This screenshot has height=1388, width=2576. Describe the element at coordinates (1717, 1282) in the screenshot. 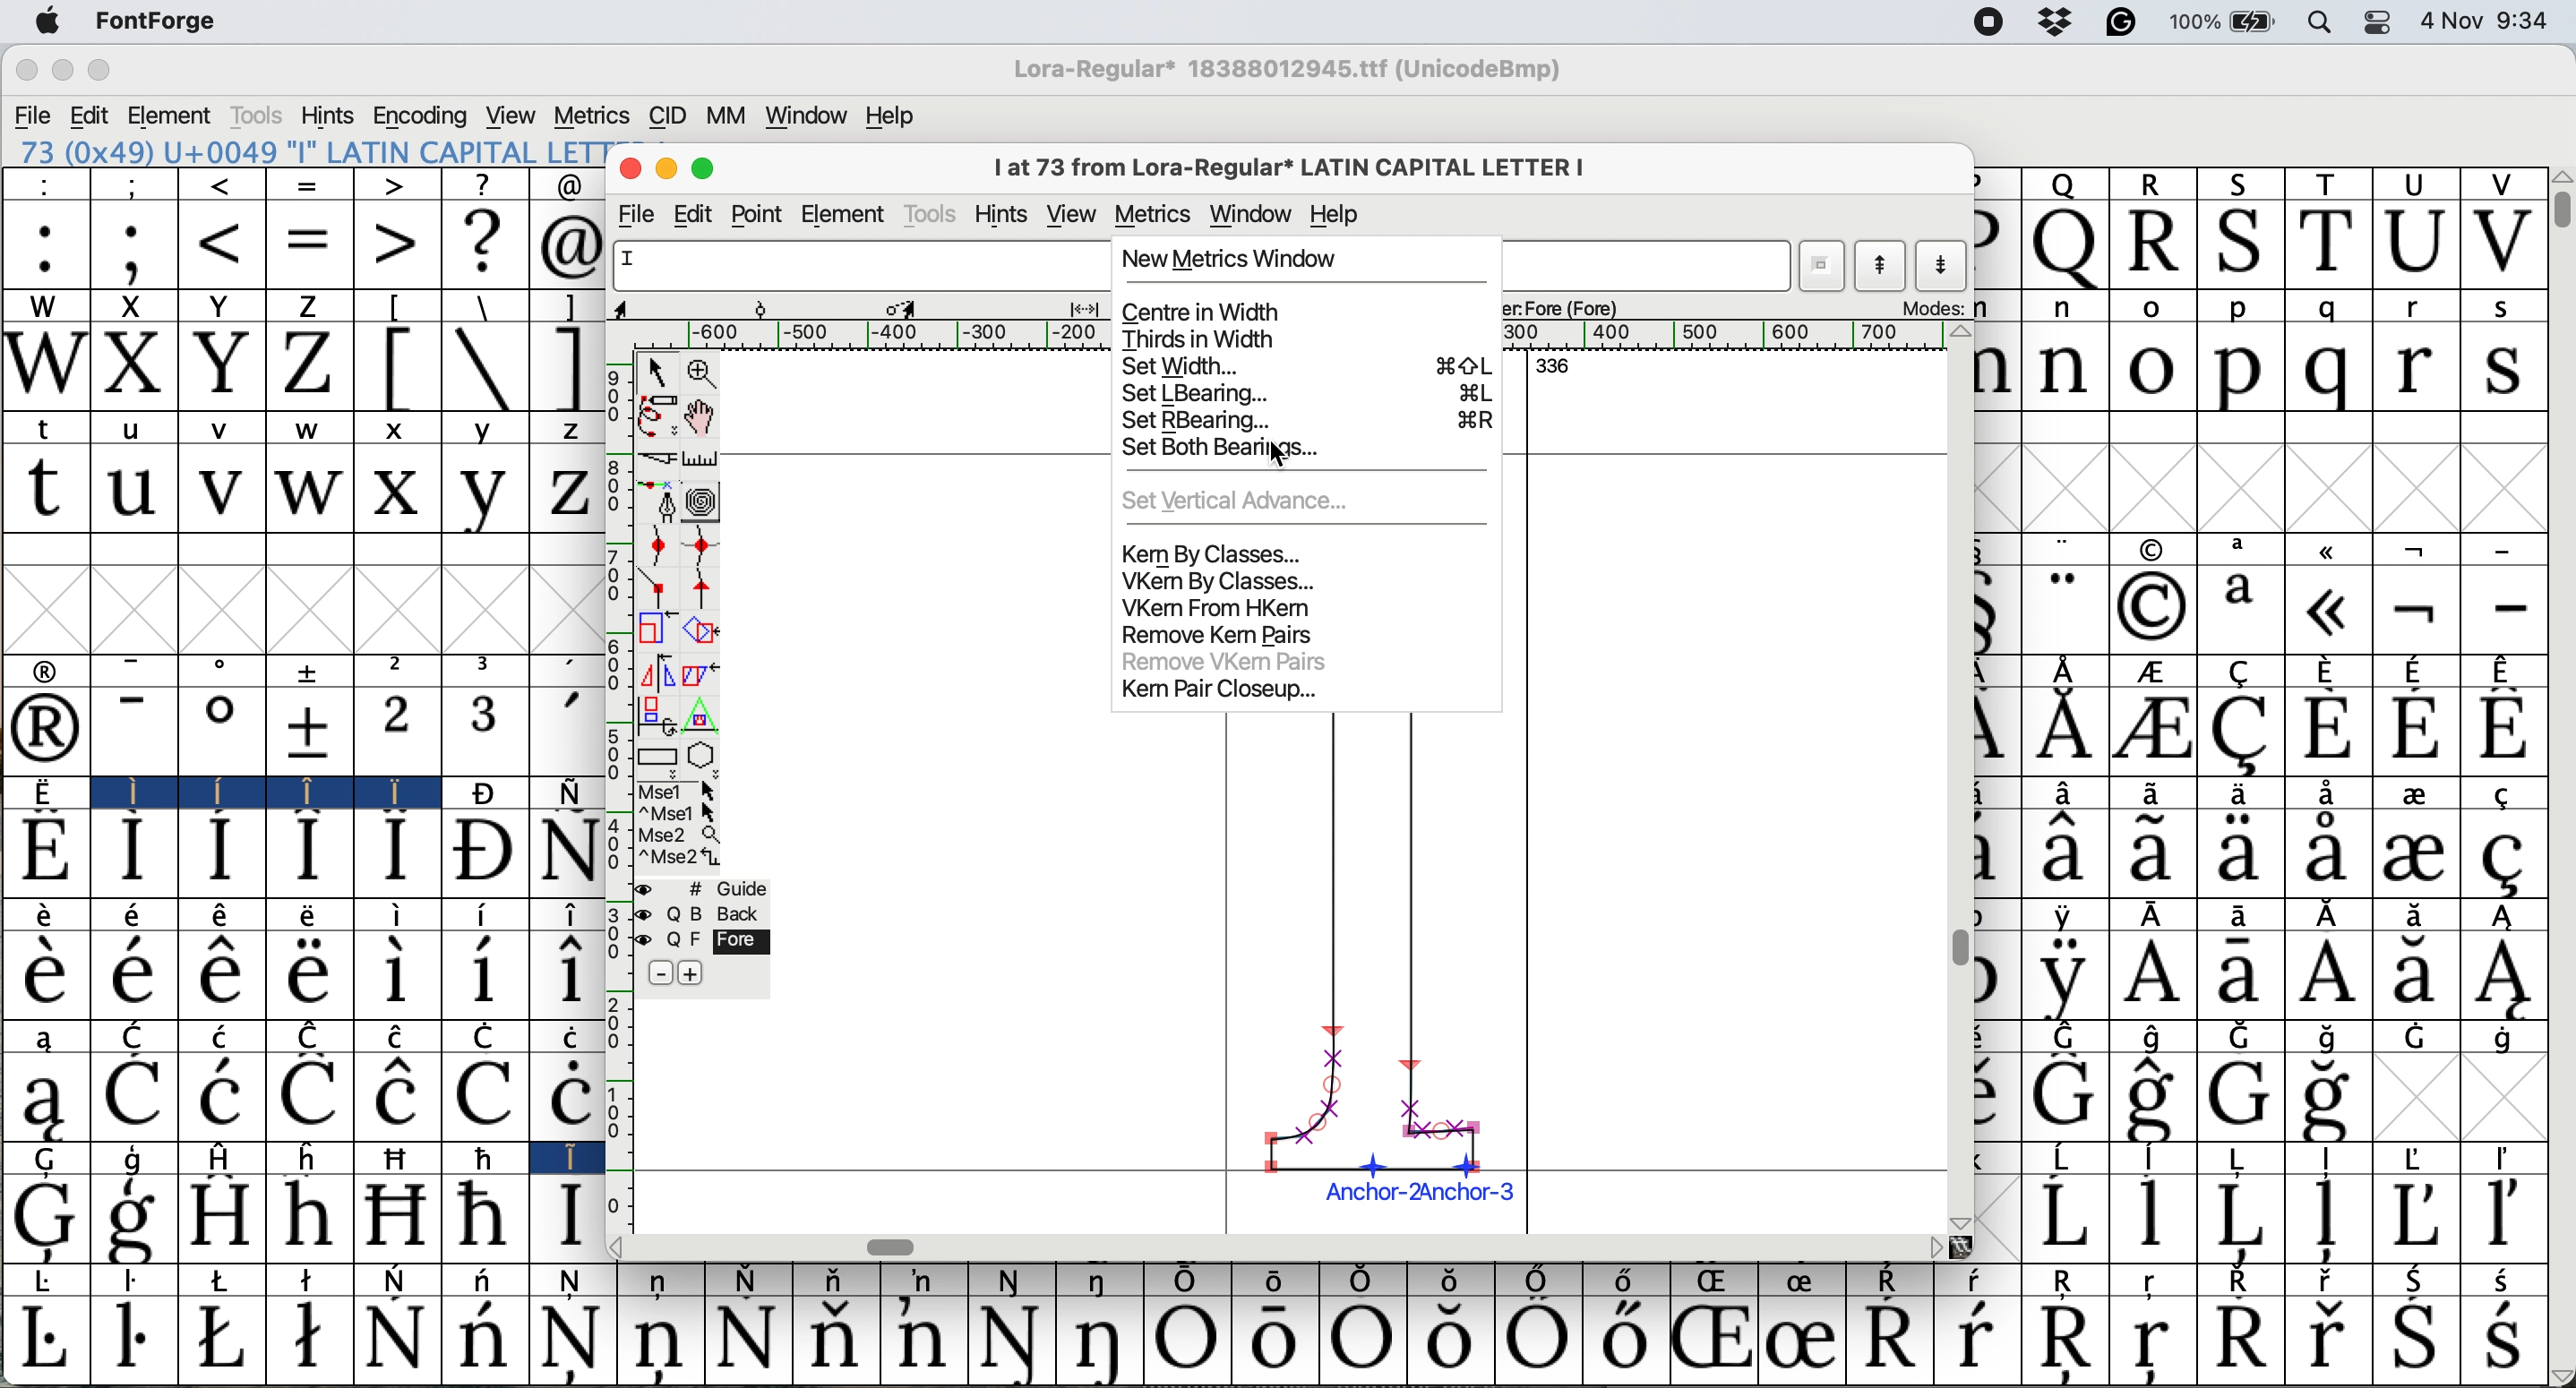

I see `Symbol` at that location.